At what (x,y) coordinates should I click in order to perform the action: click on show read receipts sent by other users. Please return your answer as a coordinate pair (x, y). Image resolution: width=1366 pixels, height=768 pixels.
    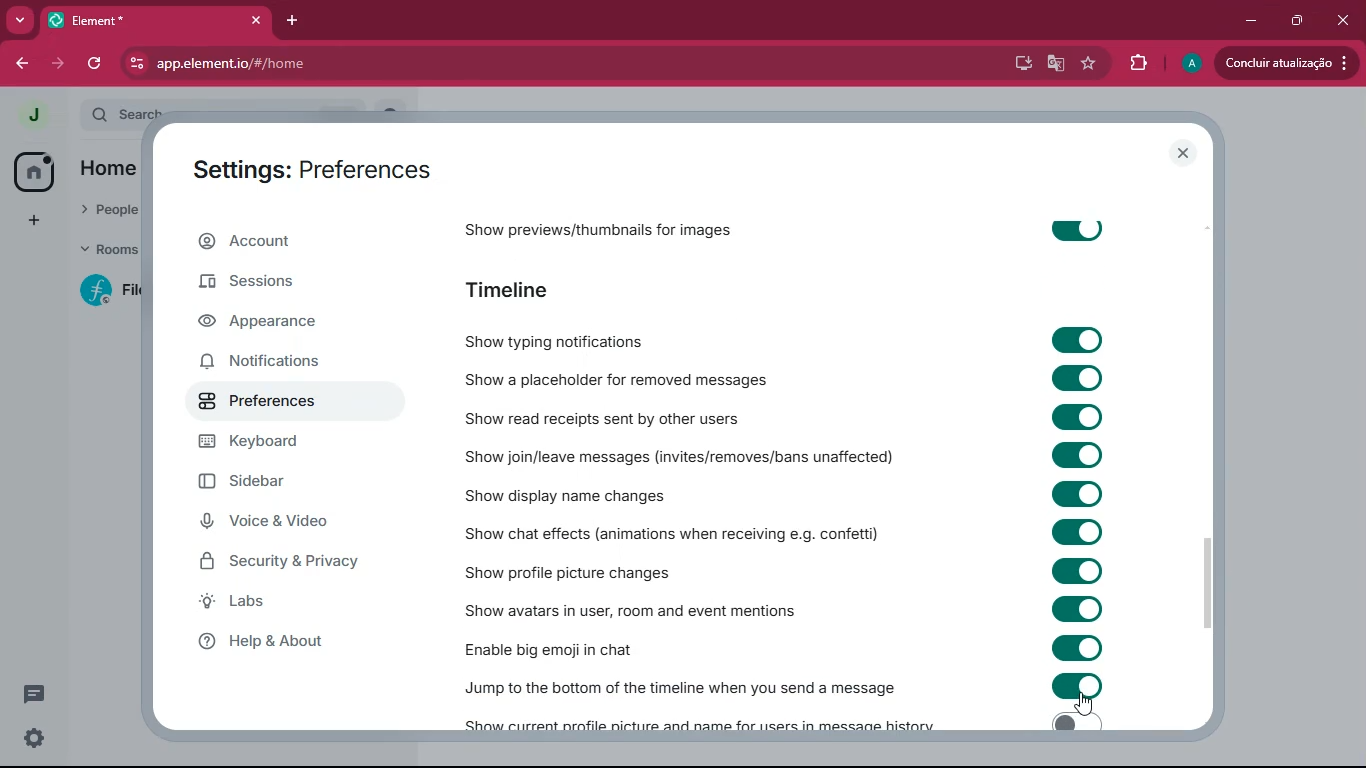
    Looking at the image, I should click on (636, 416).